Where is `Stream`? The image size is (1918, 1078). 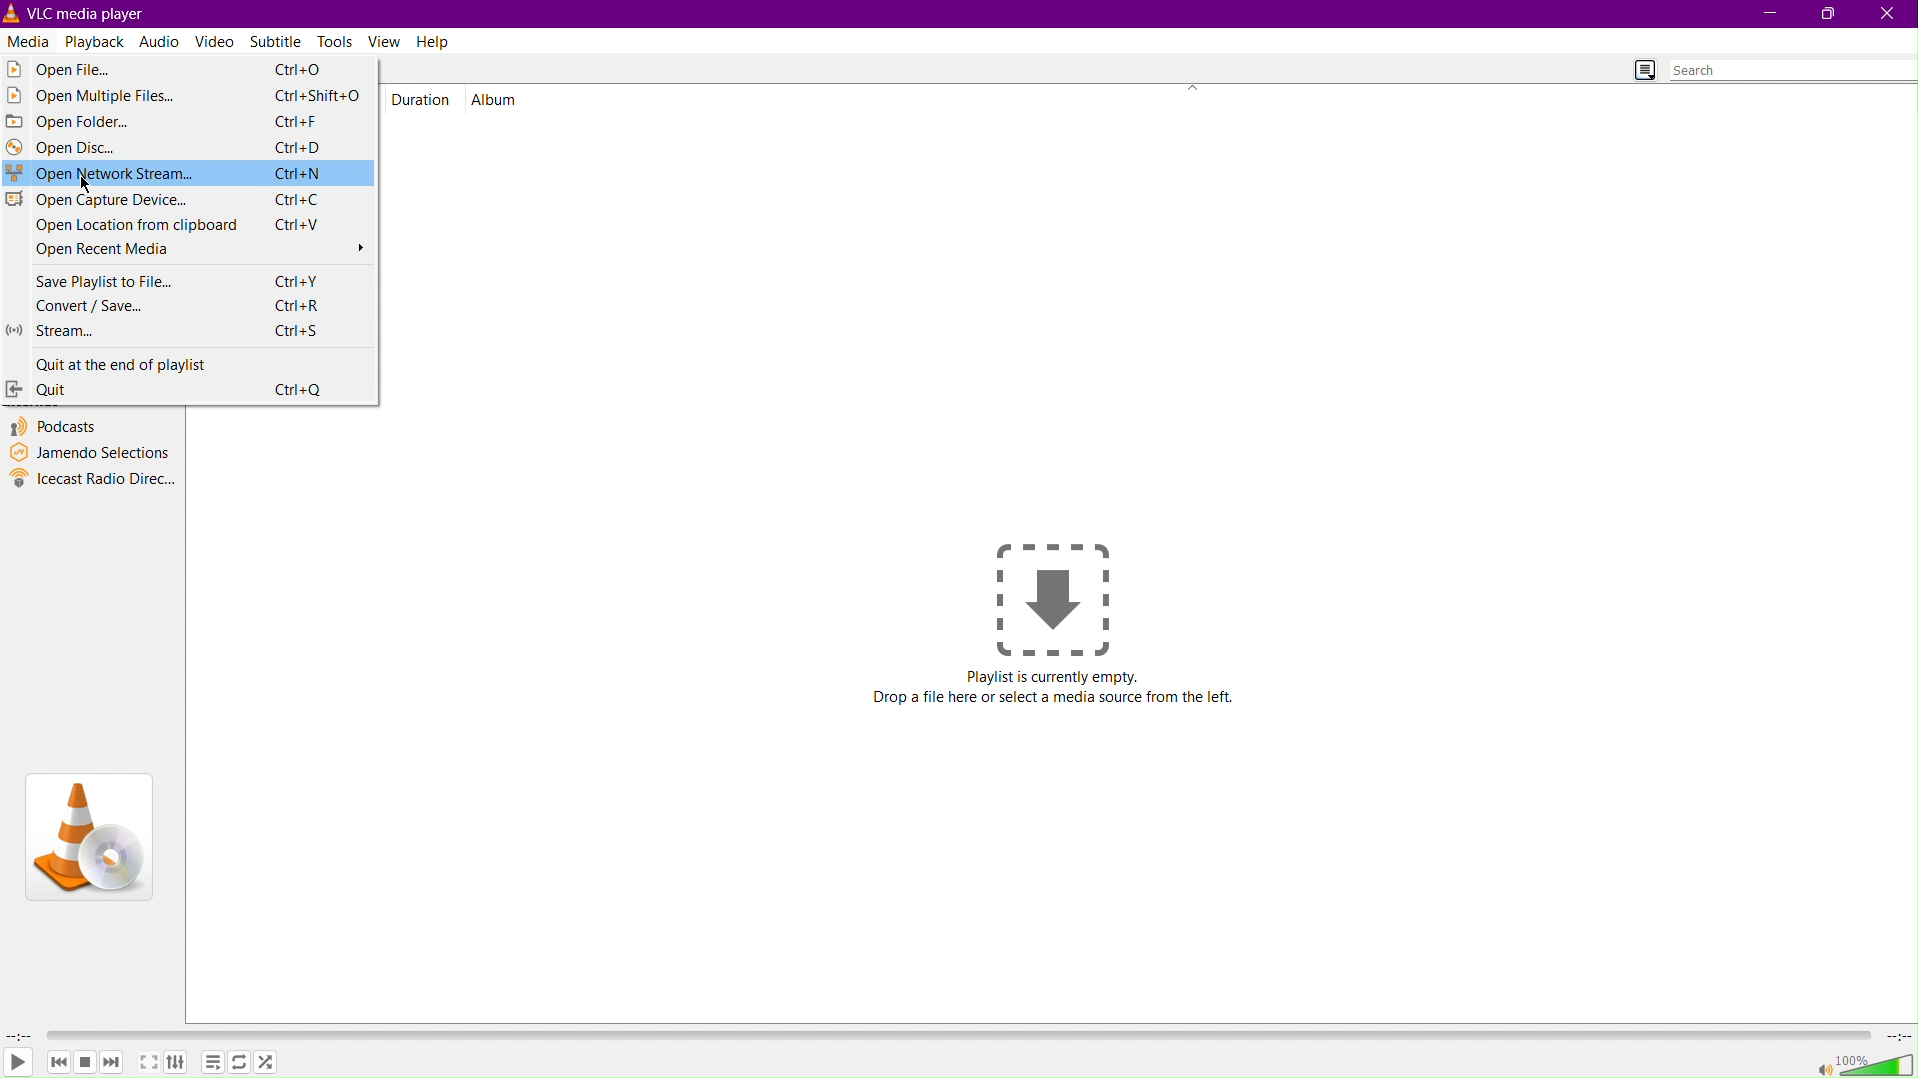
Stream is located at coordinates (91, 334).